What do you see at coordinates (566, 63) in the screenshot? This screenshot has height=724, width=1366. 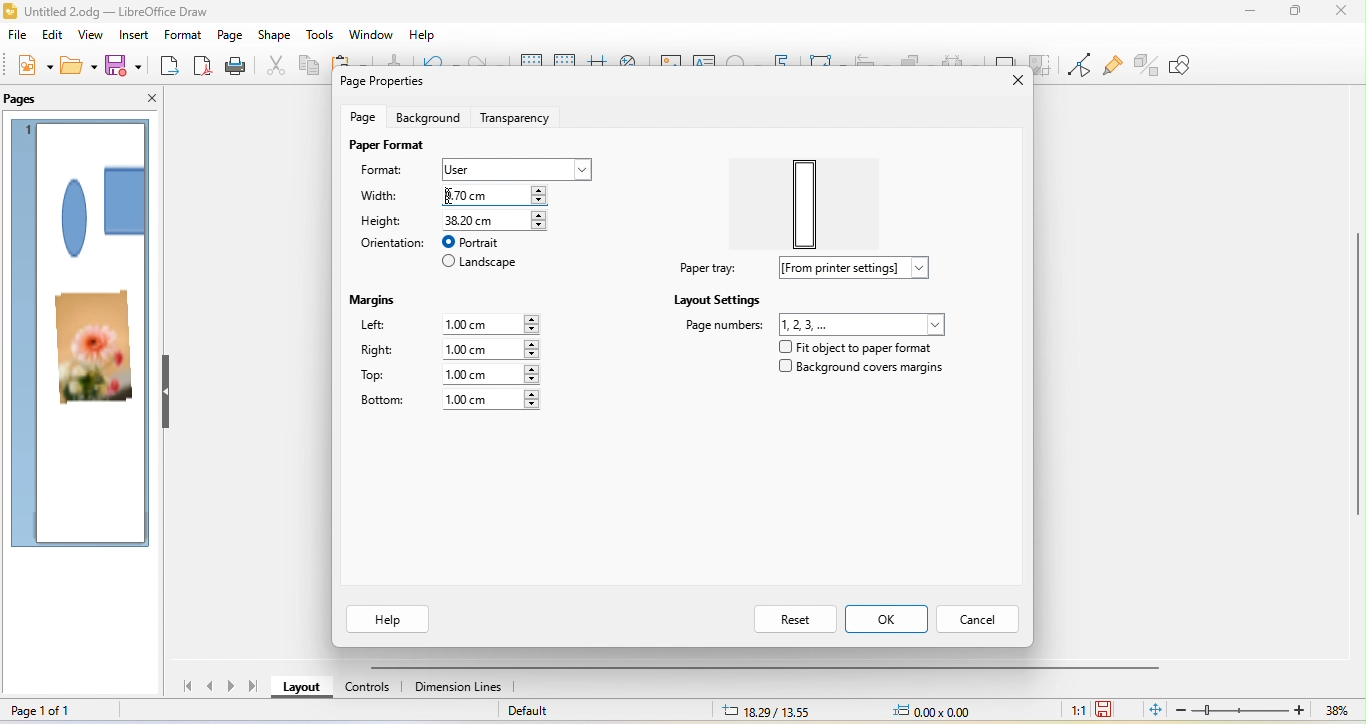 I see `snap to grid` at bounding box center [566, 63].